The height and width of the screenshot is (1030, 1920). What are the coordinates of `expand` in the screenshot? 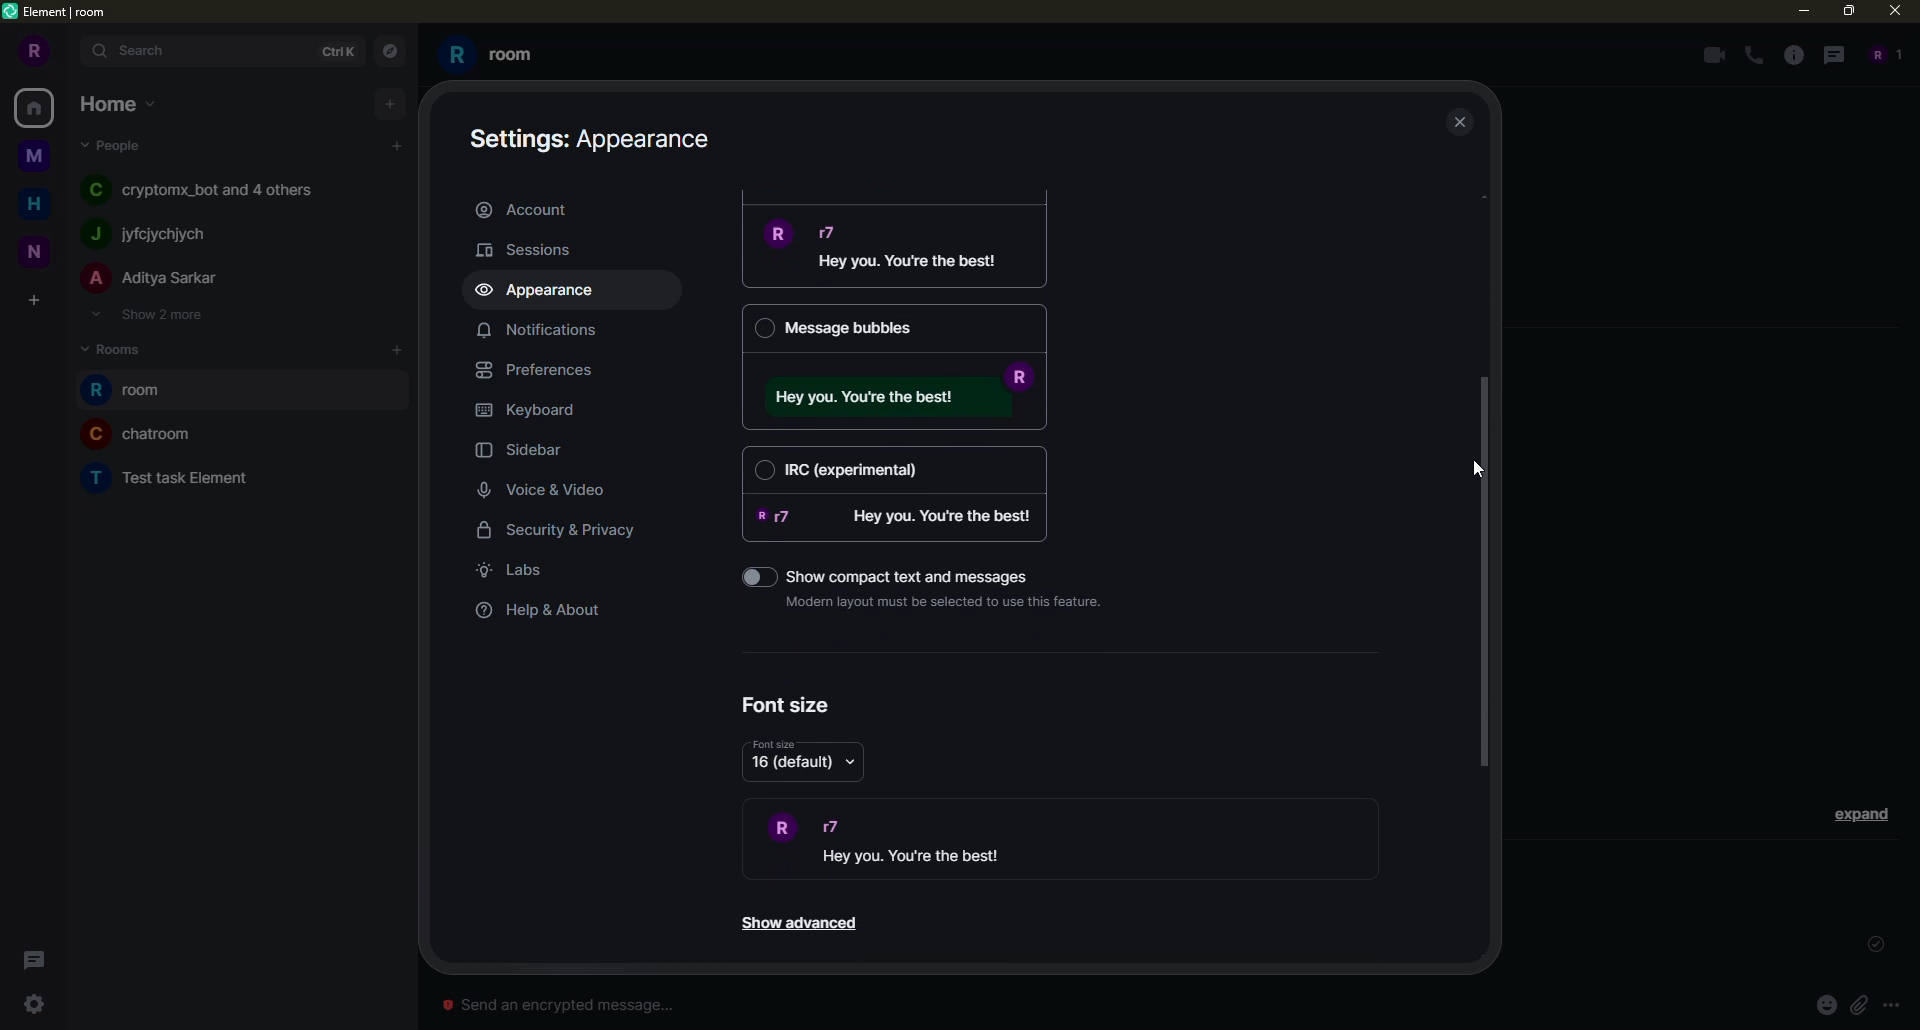 It's located at (1862, 813).